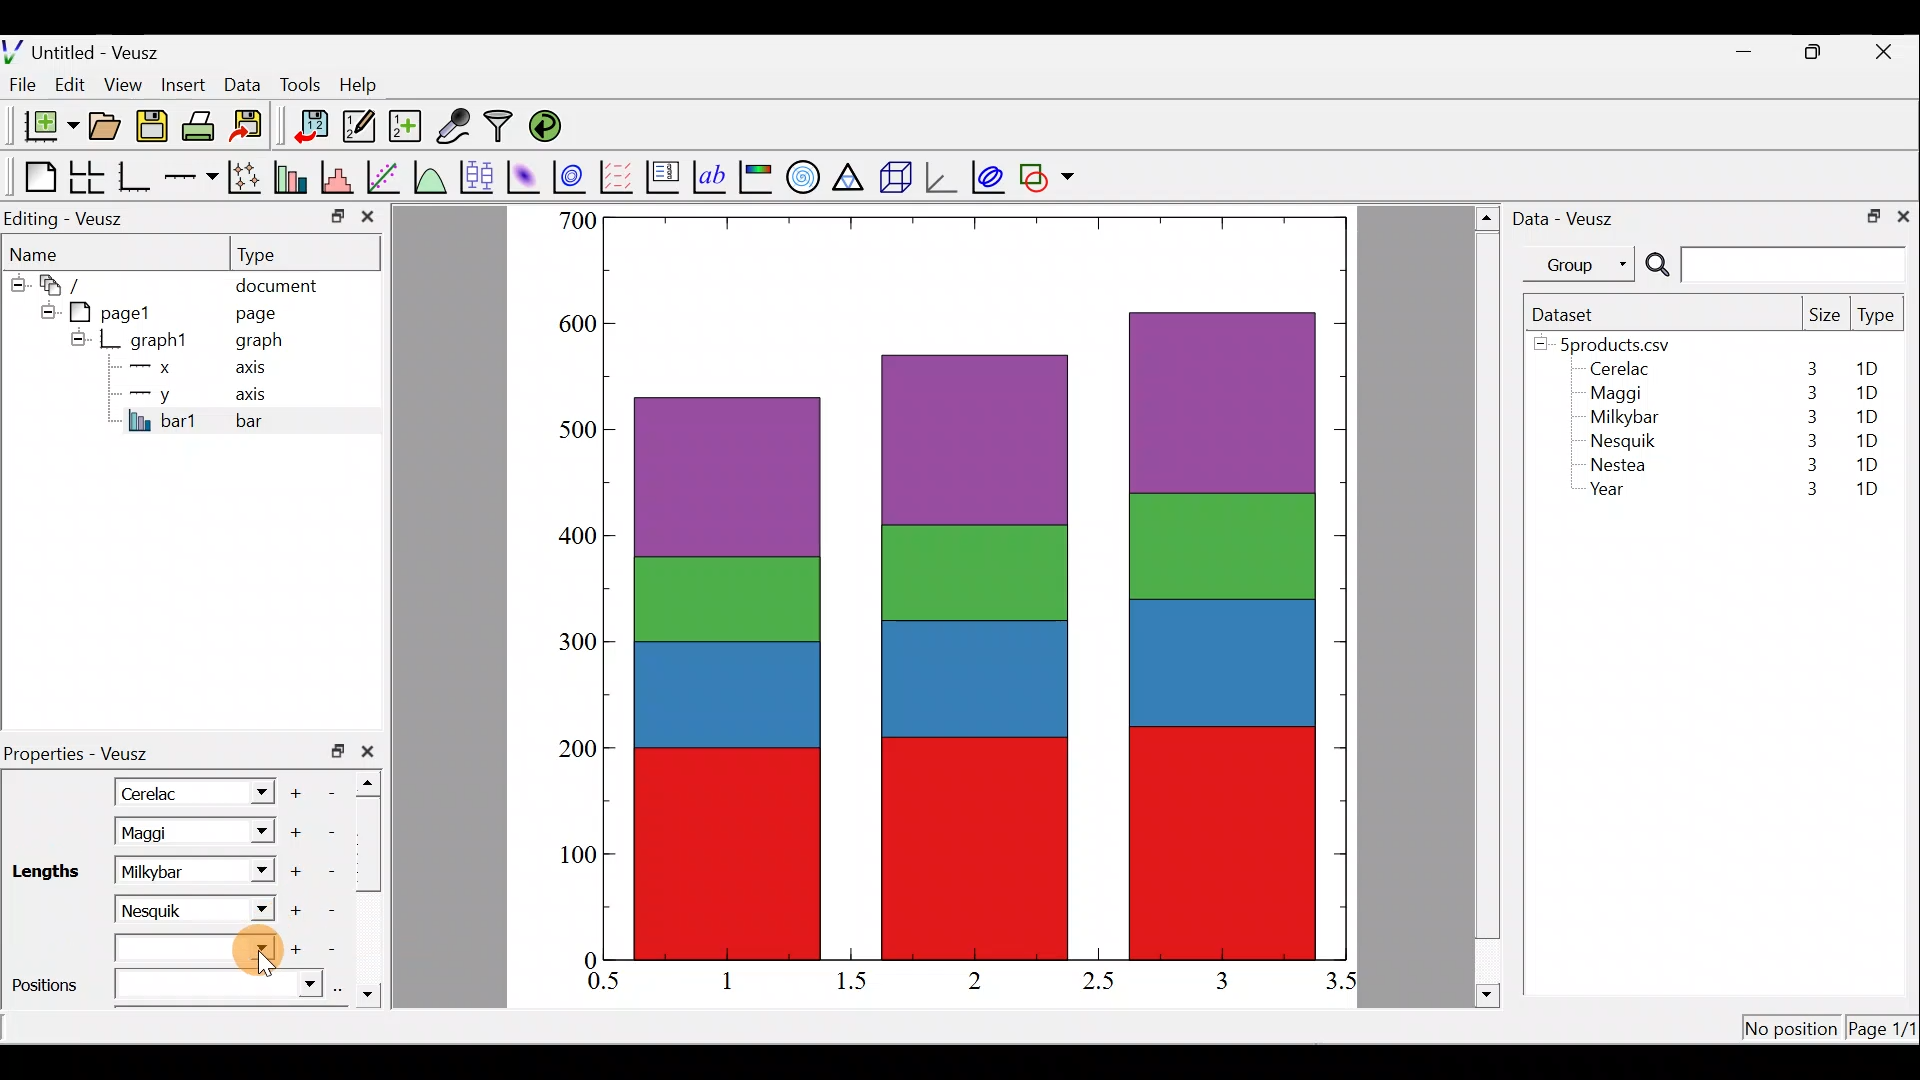 This screenshot has height=1080, width=1920. I want to click on pagel, so click(119, 310).